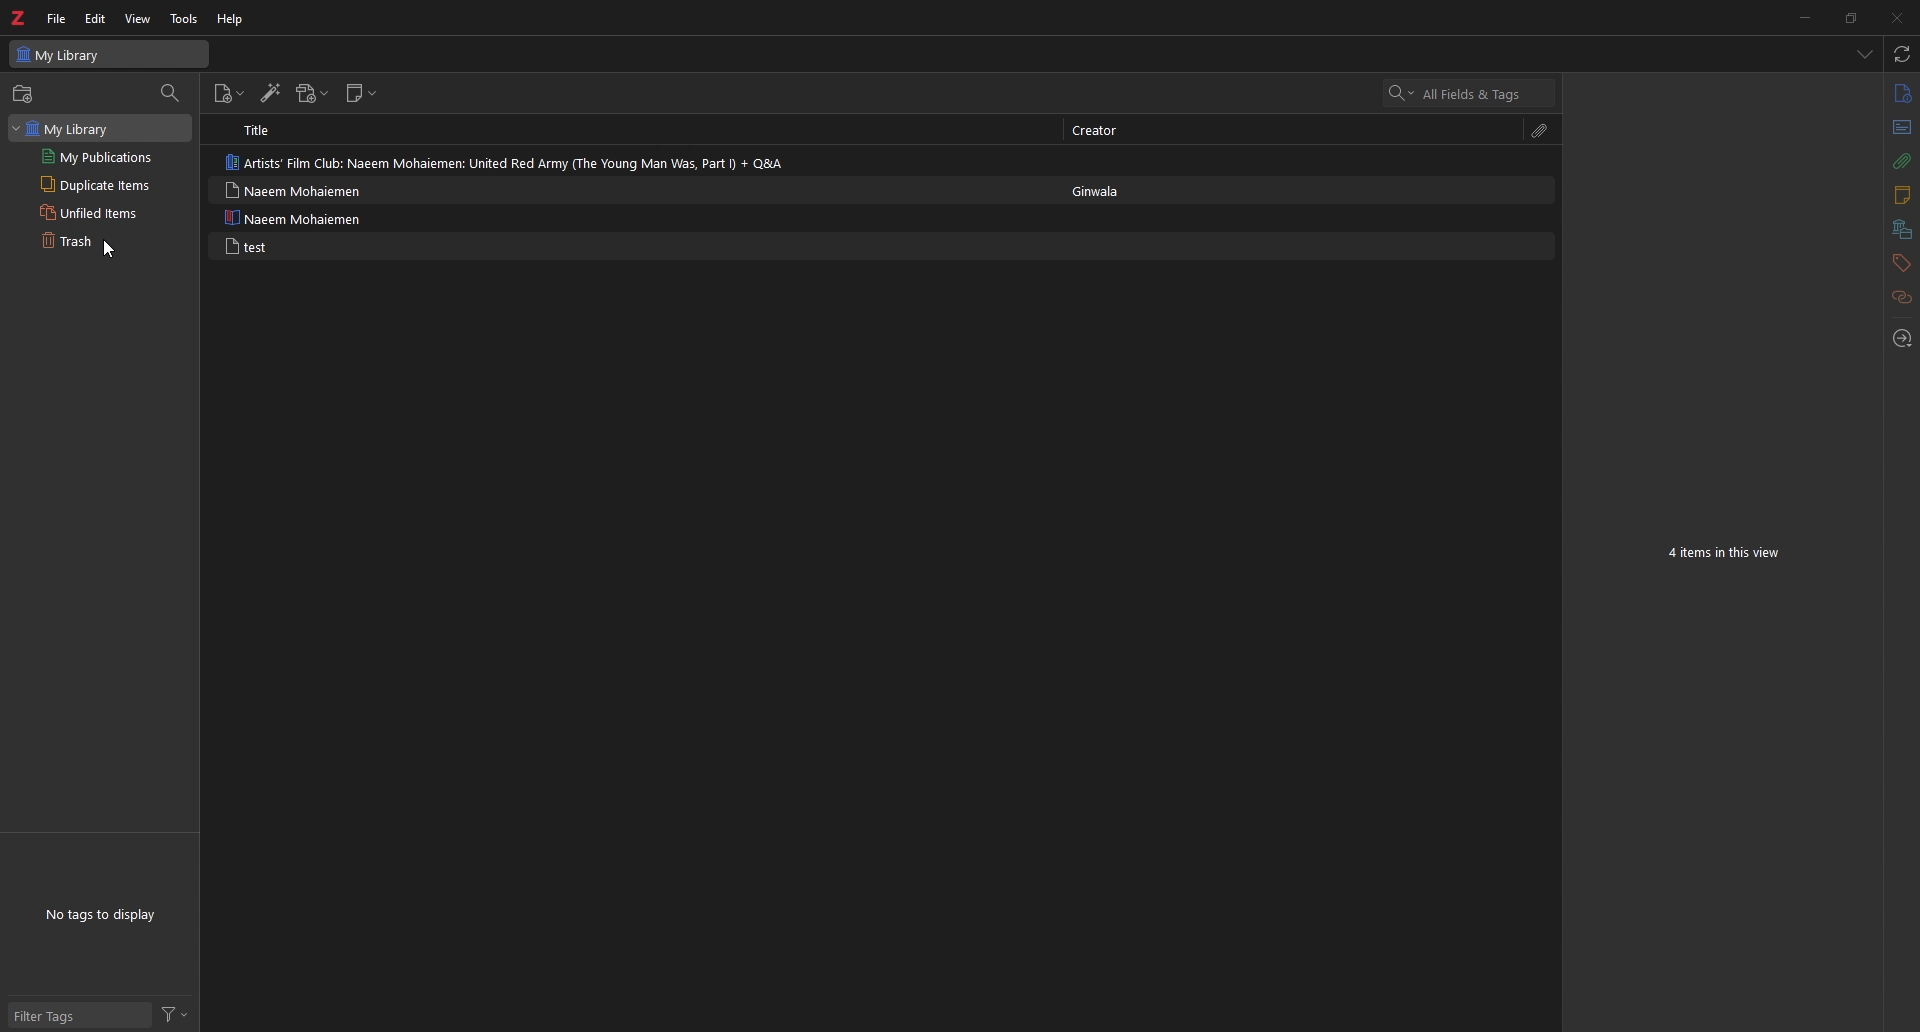  I want to click on filter items, so click(172, 94).